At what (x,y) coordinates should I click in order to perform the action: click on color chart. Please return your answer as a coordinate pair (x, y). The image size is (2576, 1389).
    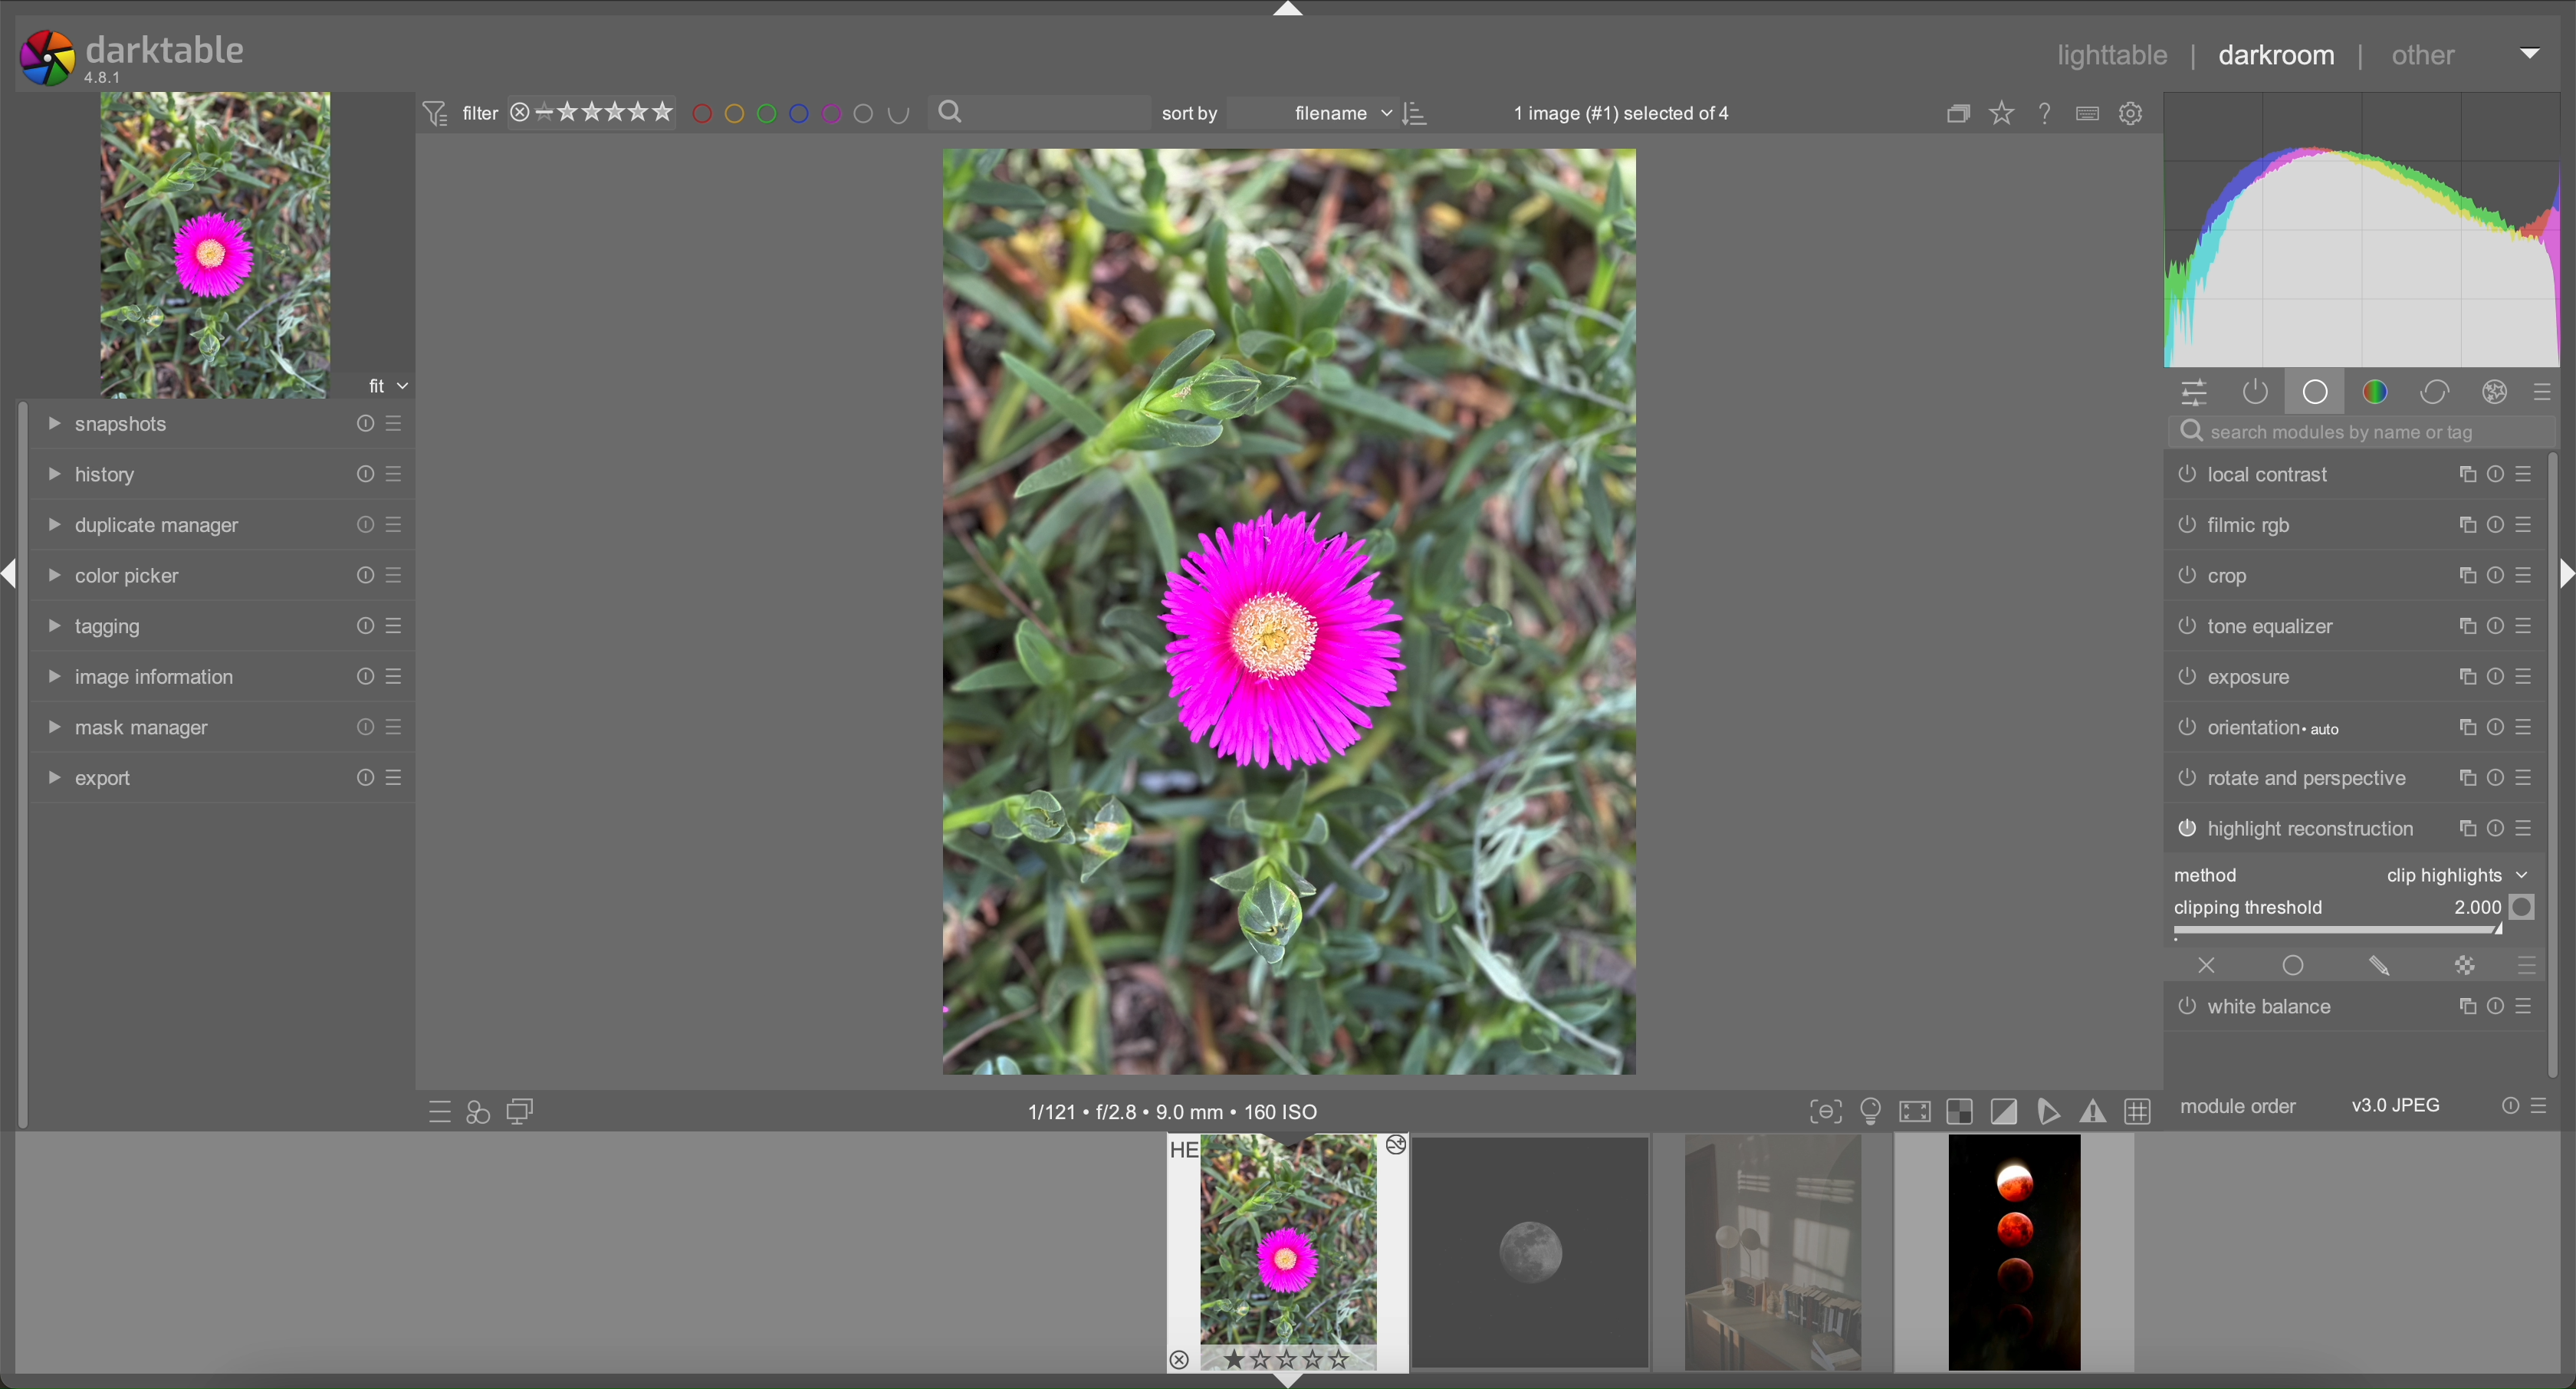
    Looking at the image, I should click on (2365, 227).